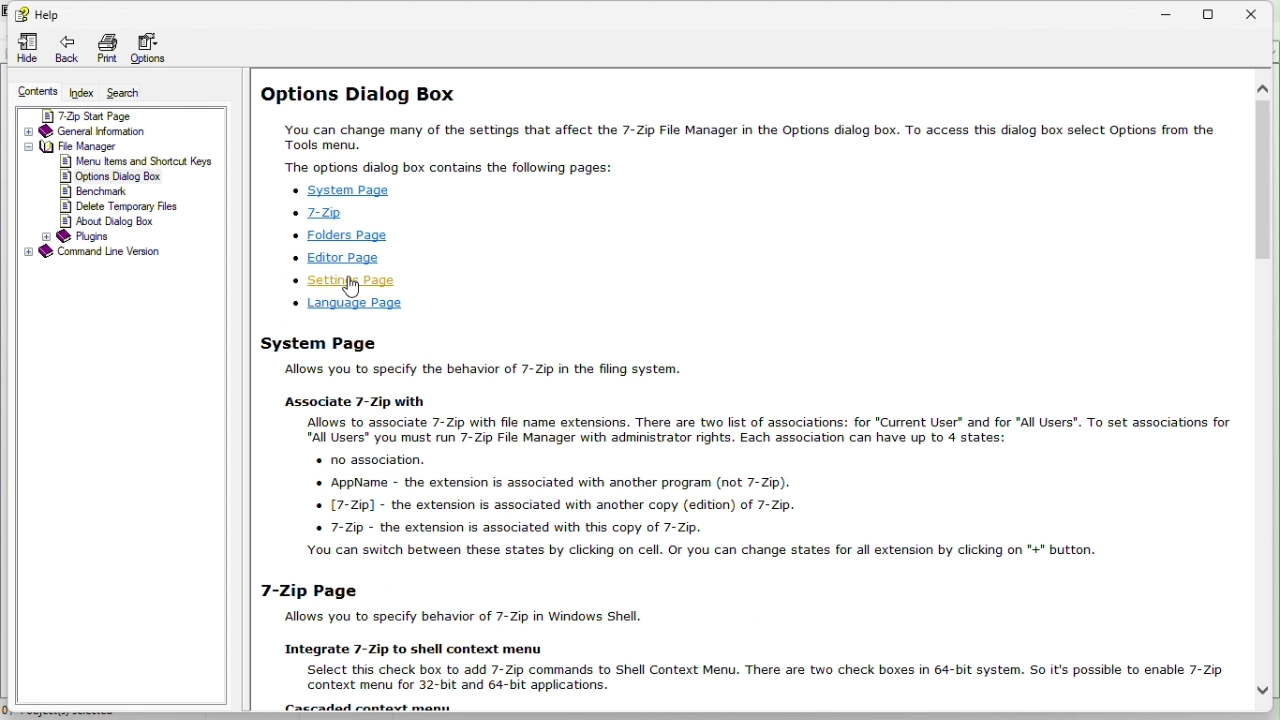  I want to click on delete temporary  filesn, so click(124, 207).